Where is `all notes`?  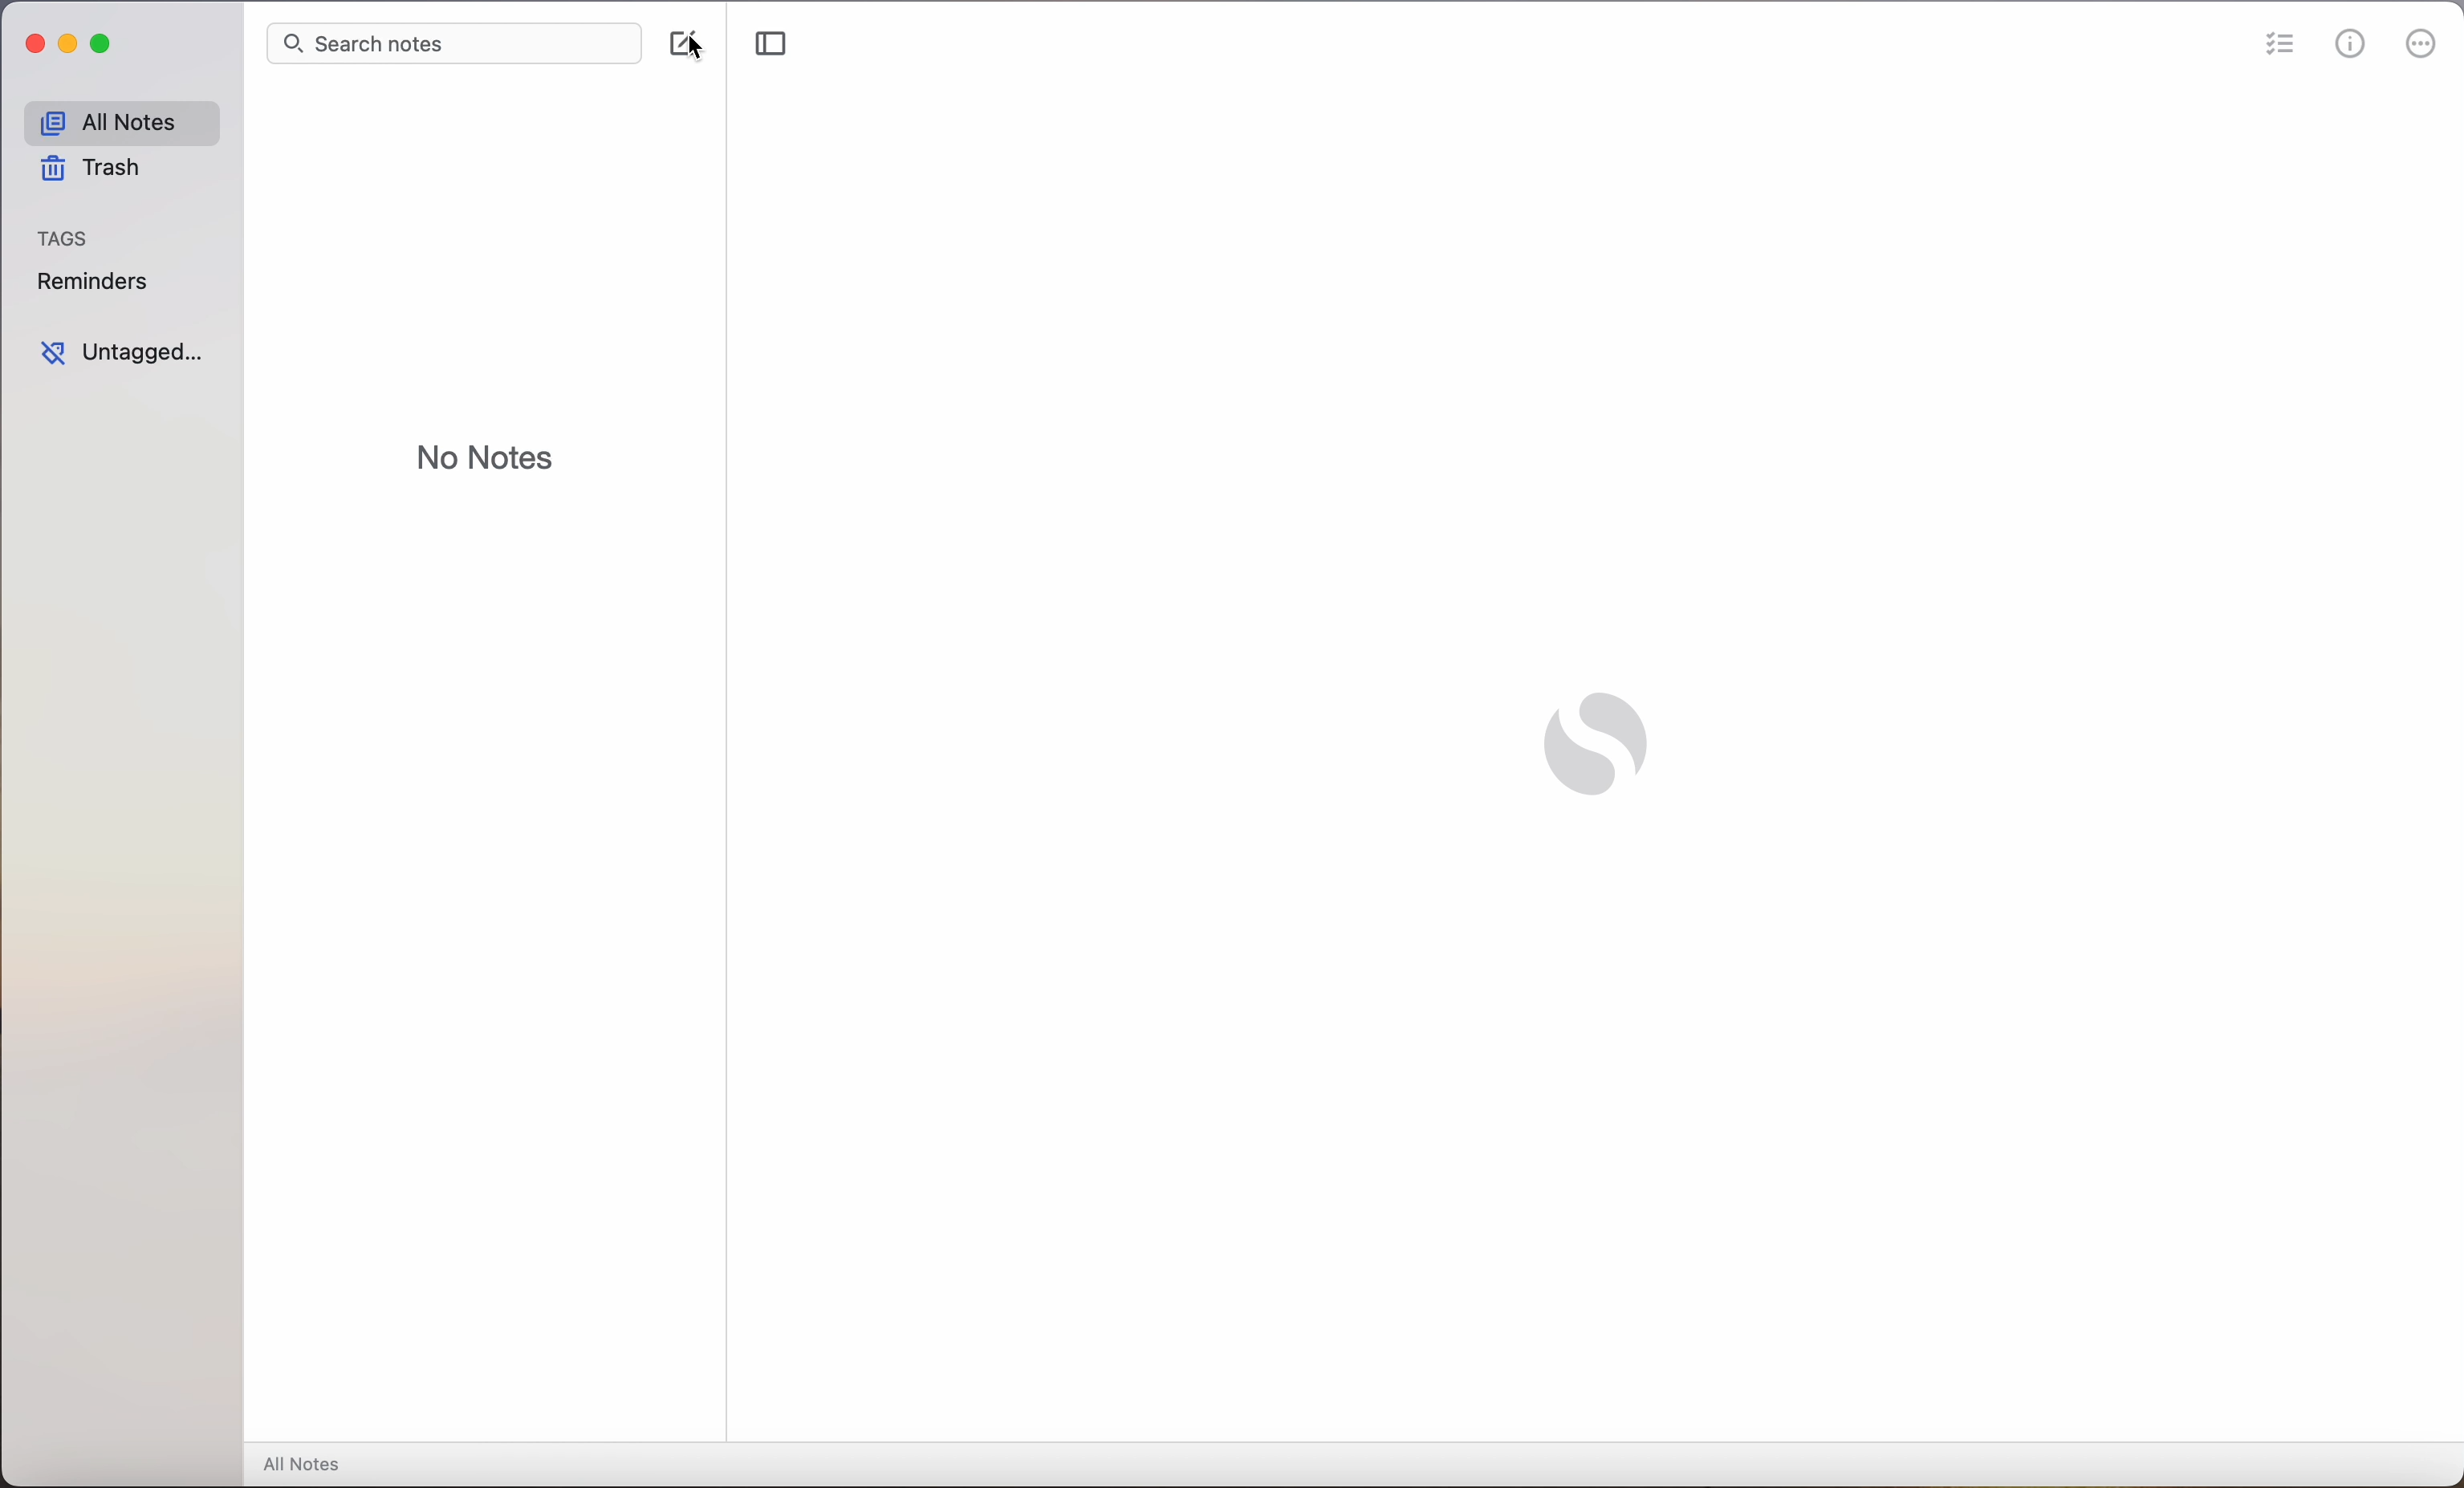 all notes is located at coordinates (120, 125).